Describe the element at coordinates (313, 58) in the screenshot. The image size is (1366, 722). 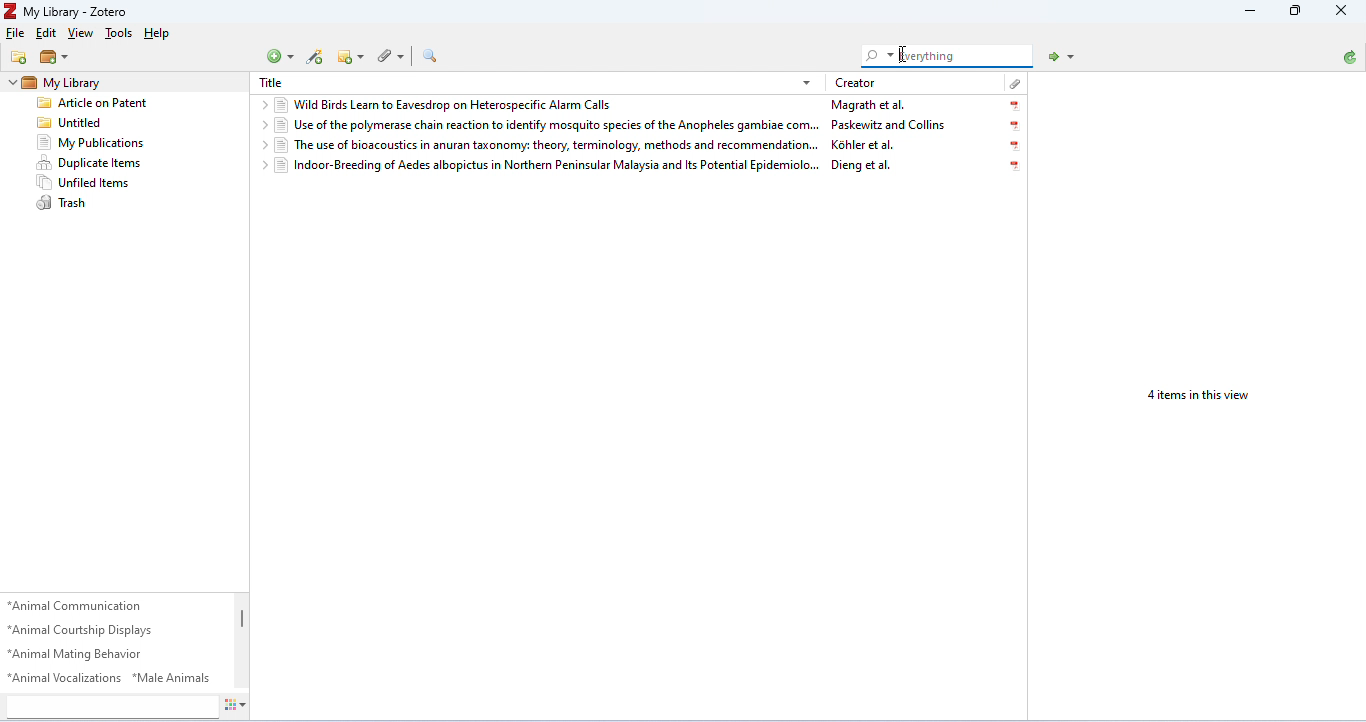
I see `Add Item by Identifier` at that location.